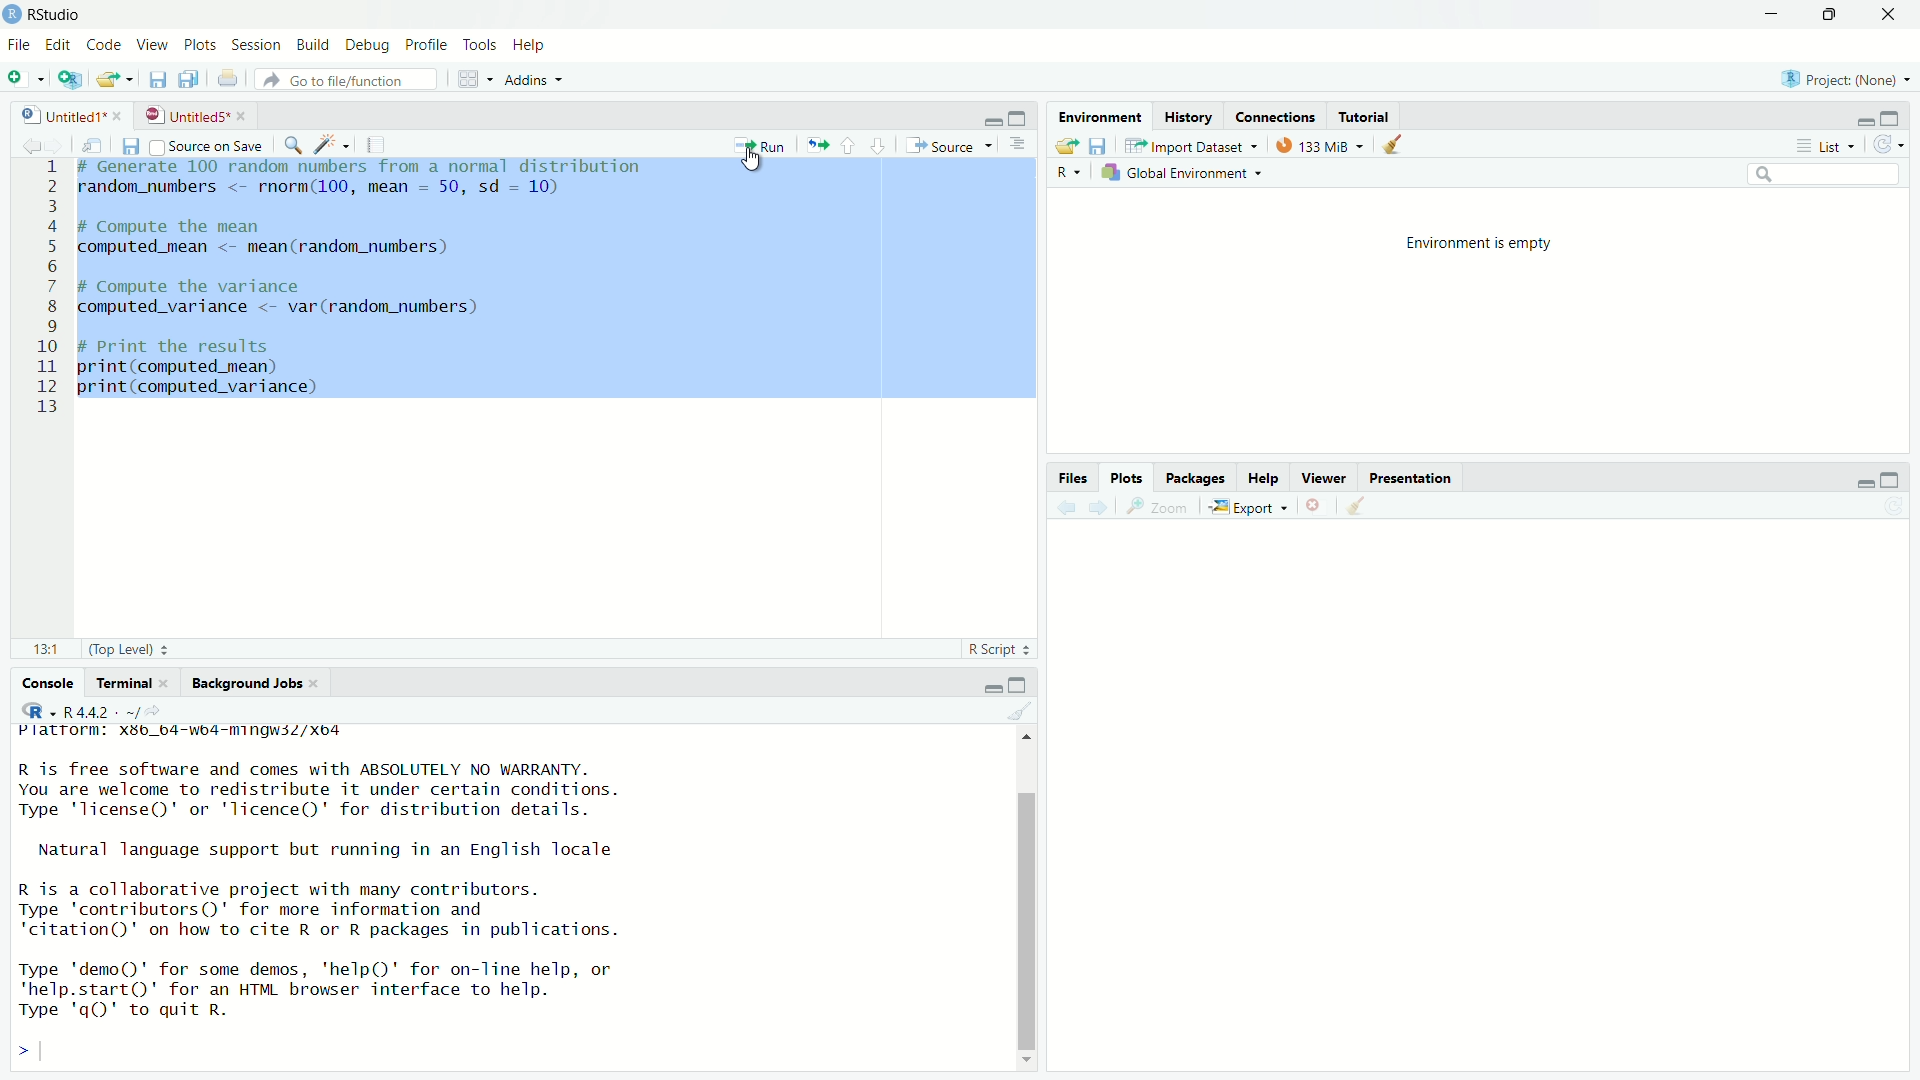  Describe the element at coordinates (1772, 13) in the screenshot. I see `minimize` at that location.